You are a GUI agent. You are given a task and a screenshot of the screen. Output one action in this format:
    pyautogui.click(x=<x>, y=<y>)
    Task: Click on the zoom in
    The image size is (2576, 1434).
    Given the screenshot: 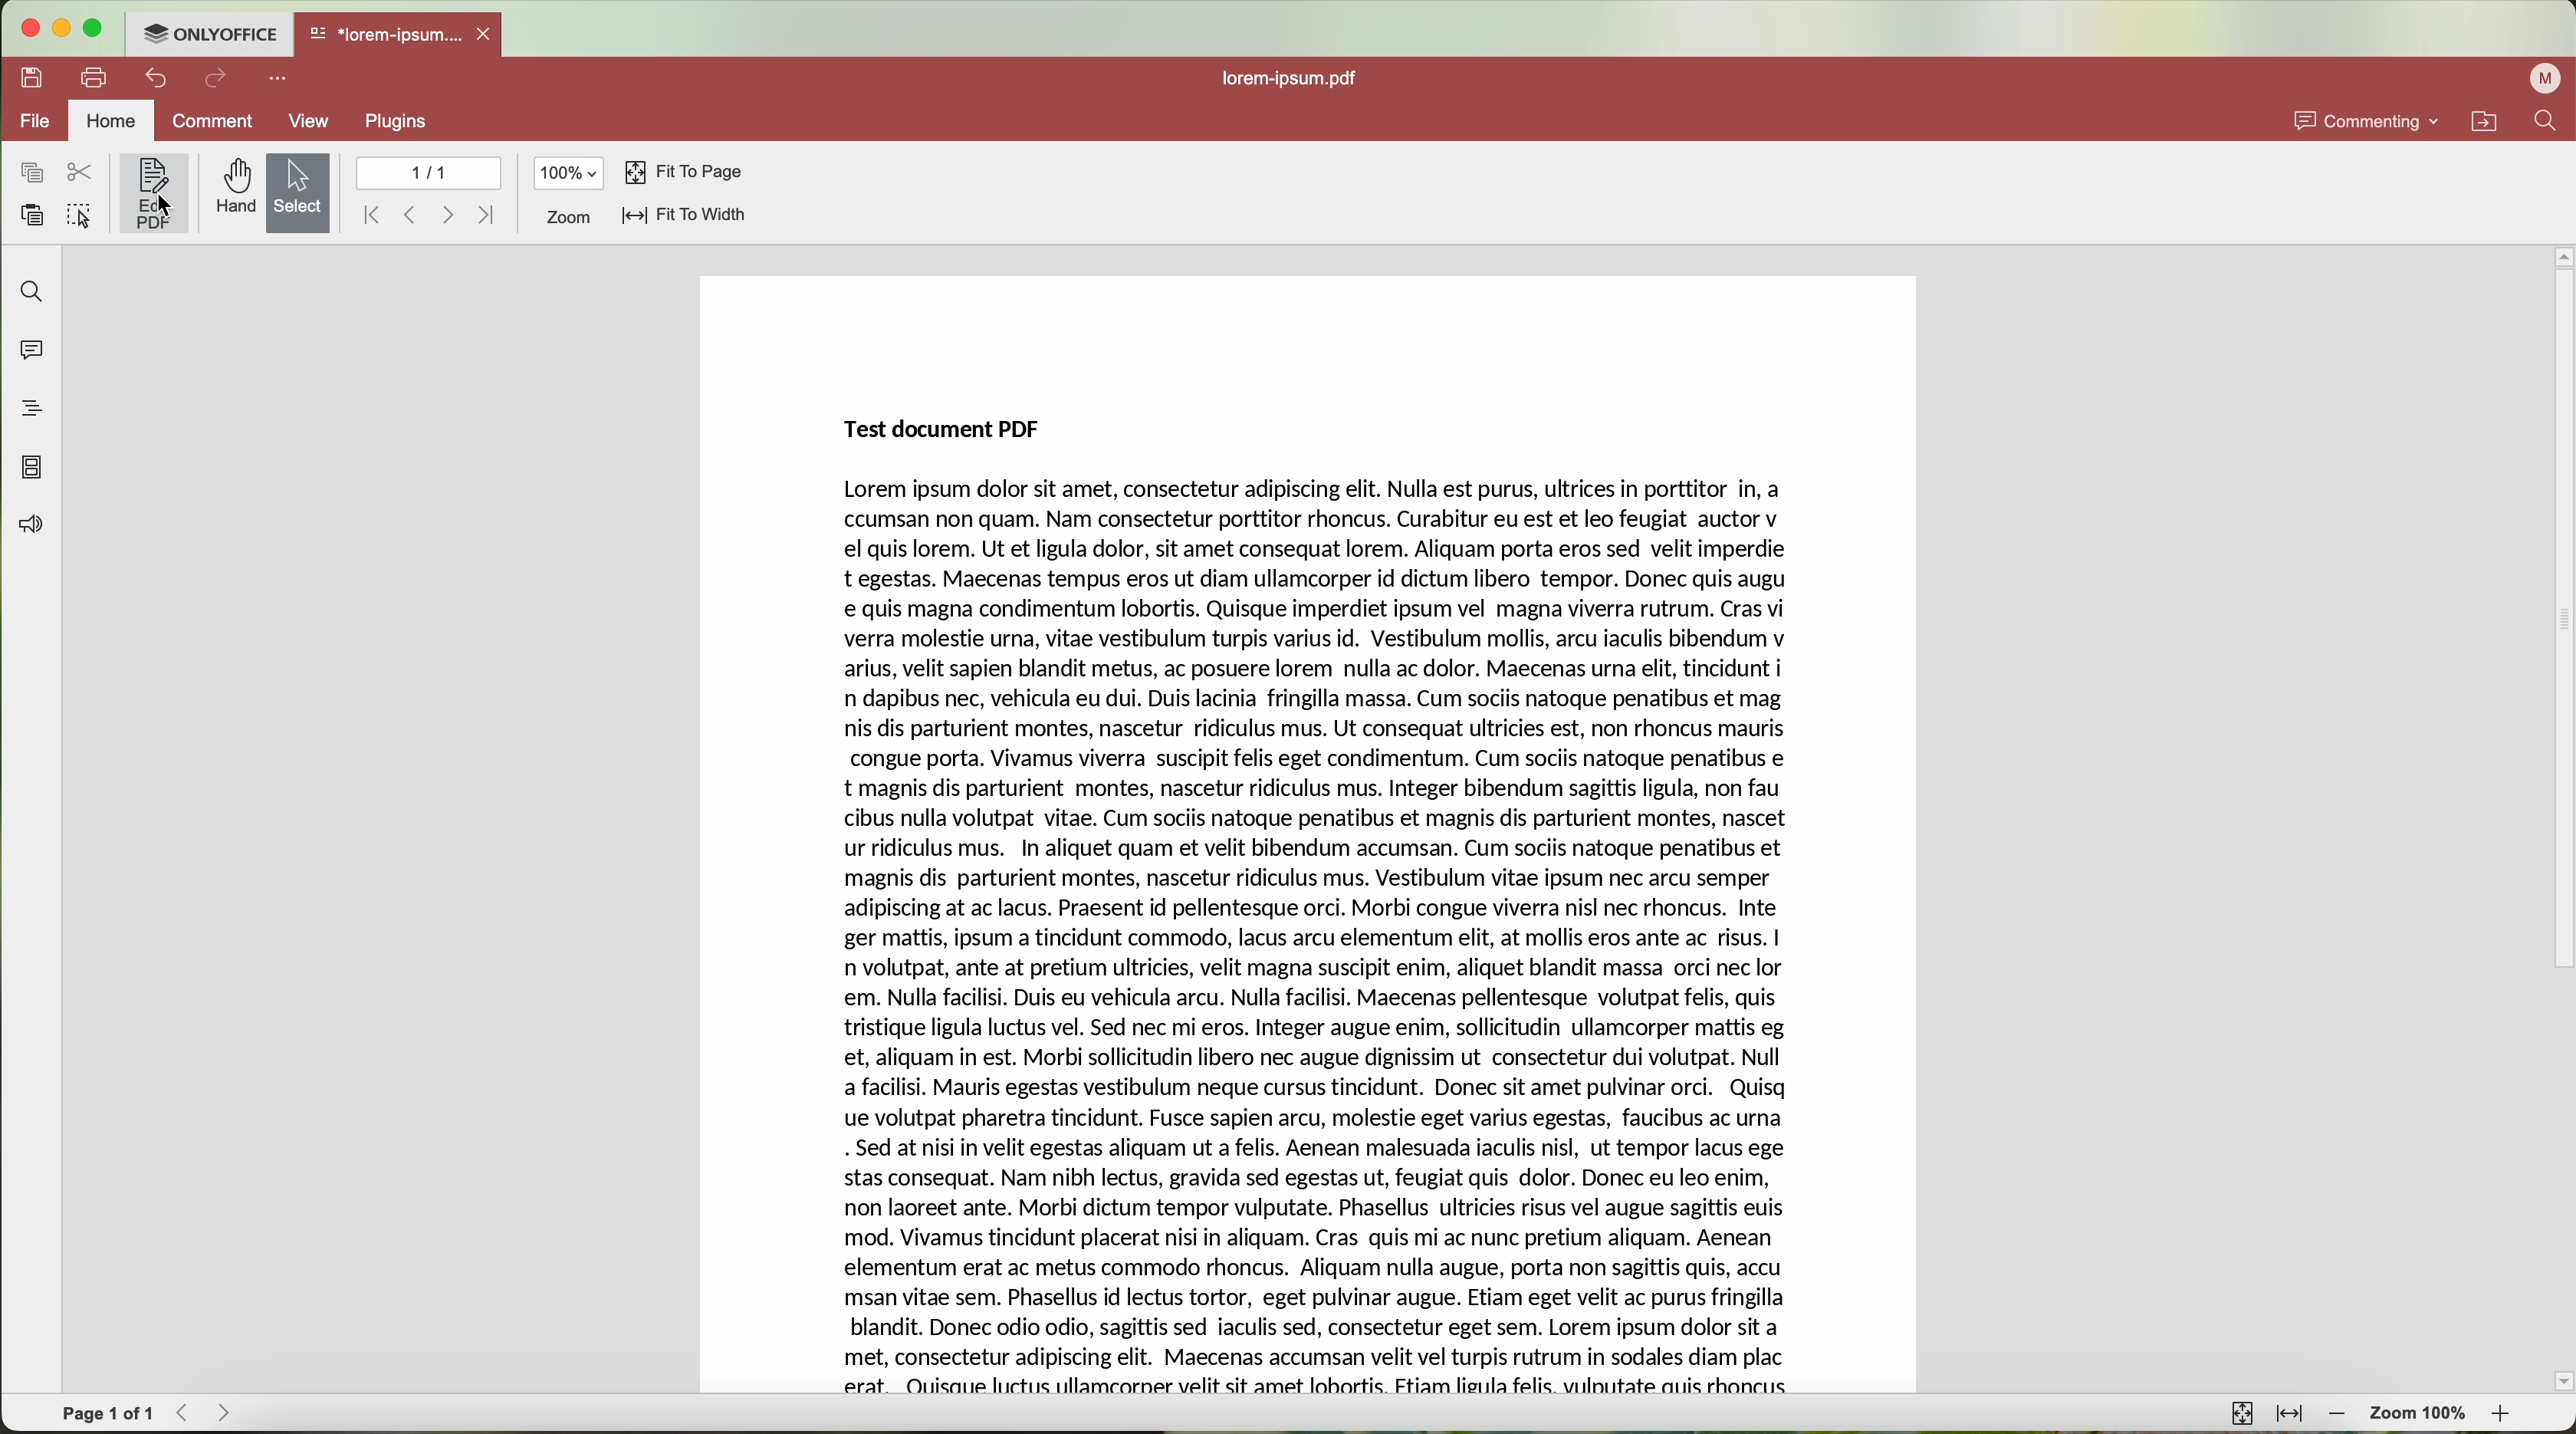 What is the action you would take?
    pyautogui.click(x=2503, y=1418)
    